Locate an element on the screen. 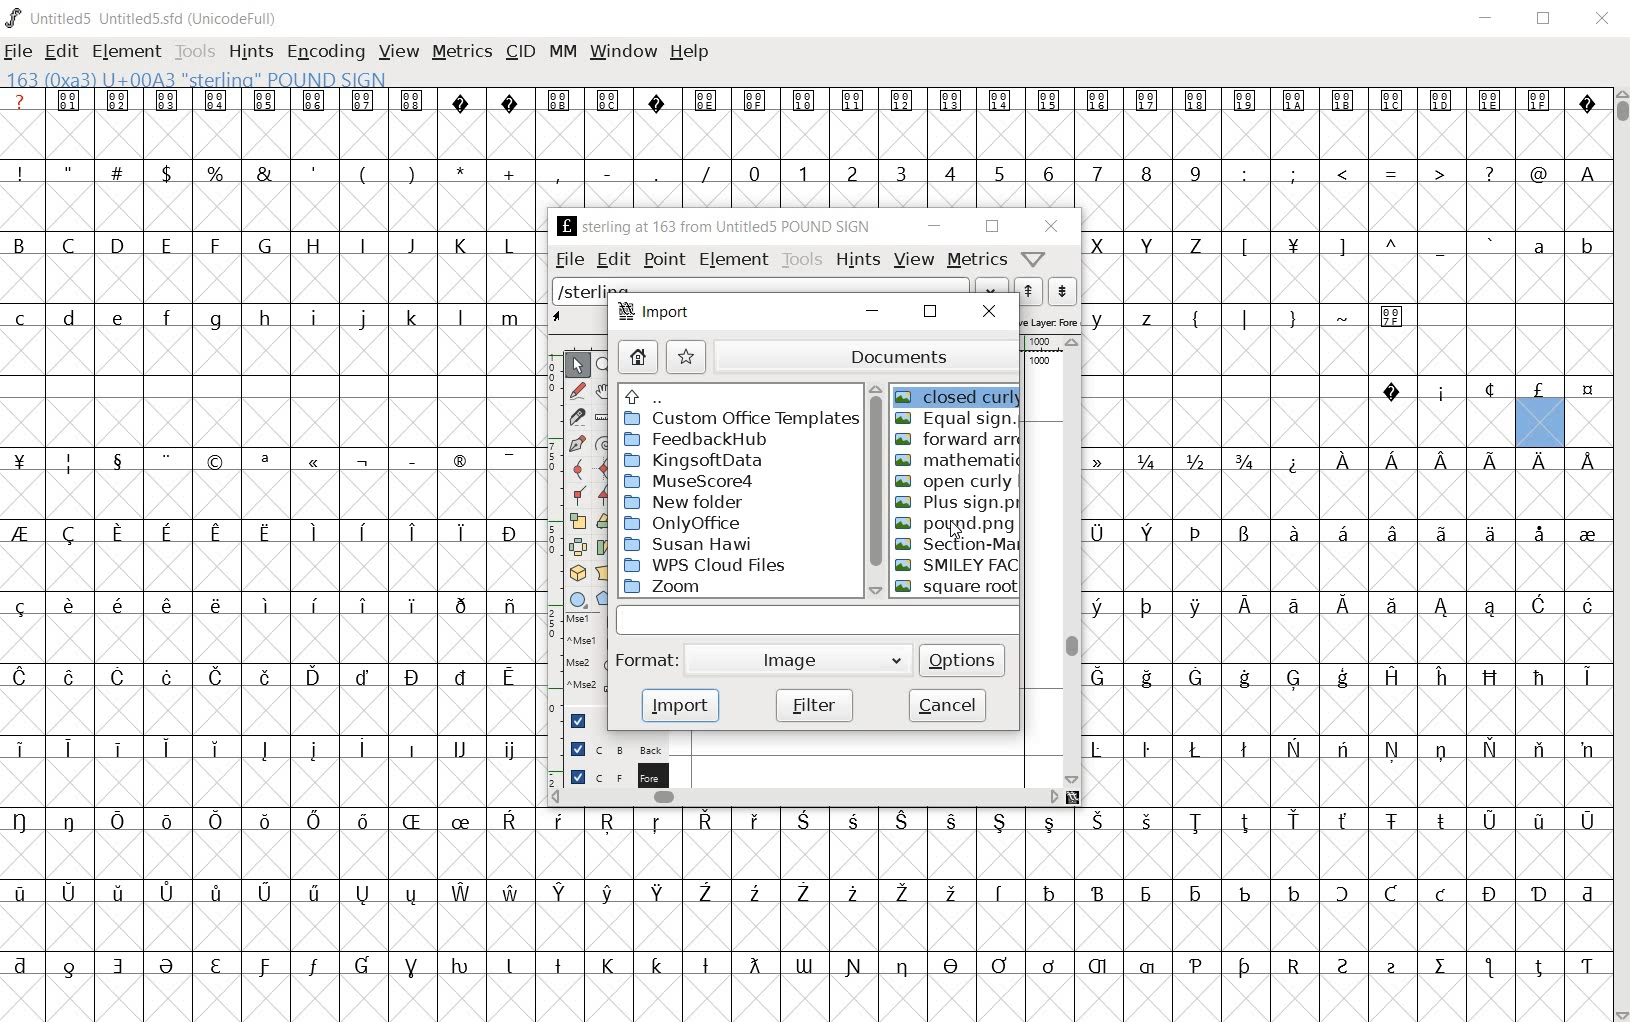 The height and width of the screenshot is (1022, 1630). Symbol is located at coordinates (1048, 966).